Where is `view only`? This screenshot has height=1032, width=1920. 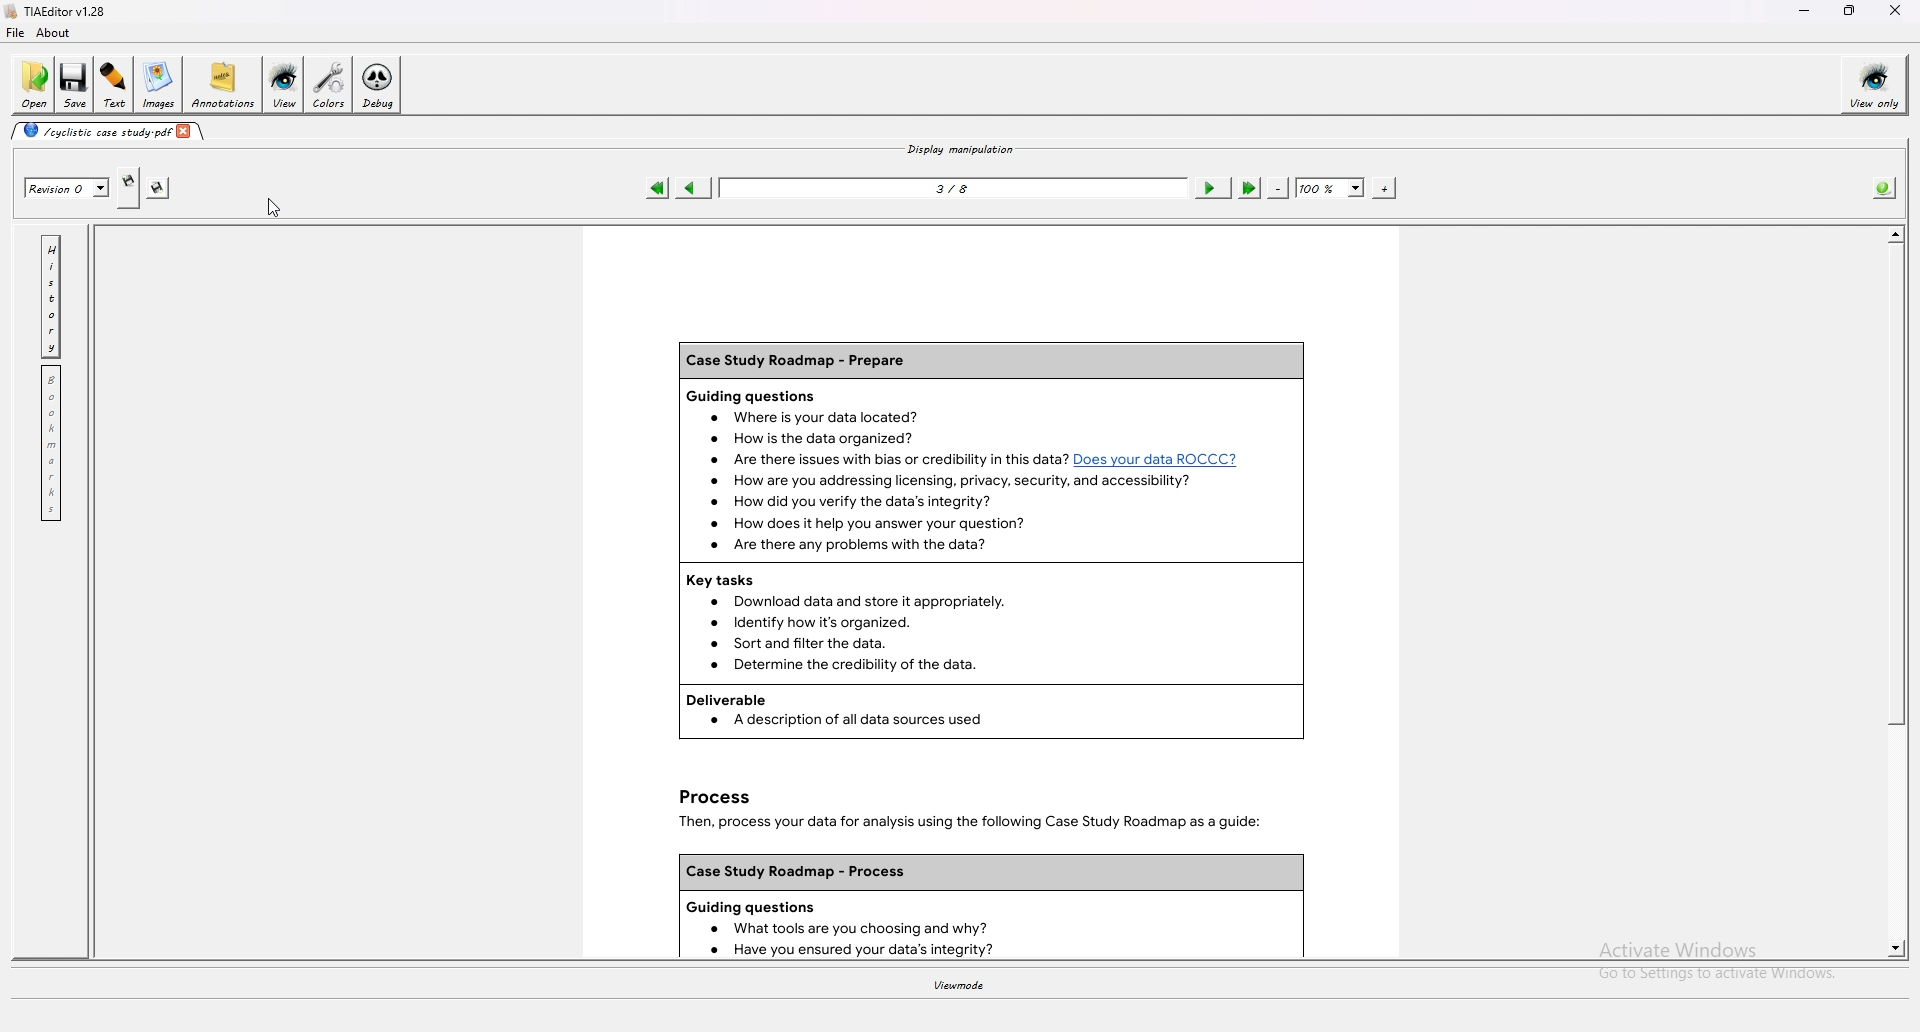
view only is located at coordinates (1874, 84).